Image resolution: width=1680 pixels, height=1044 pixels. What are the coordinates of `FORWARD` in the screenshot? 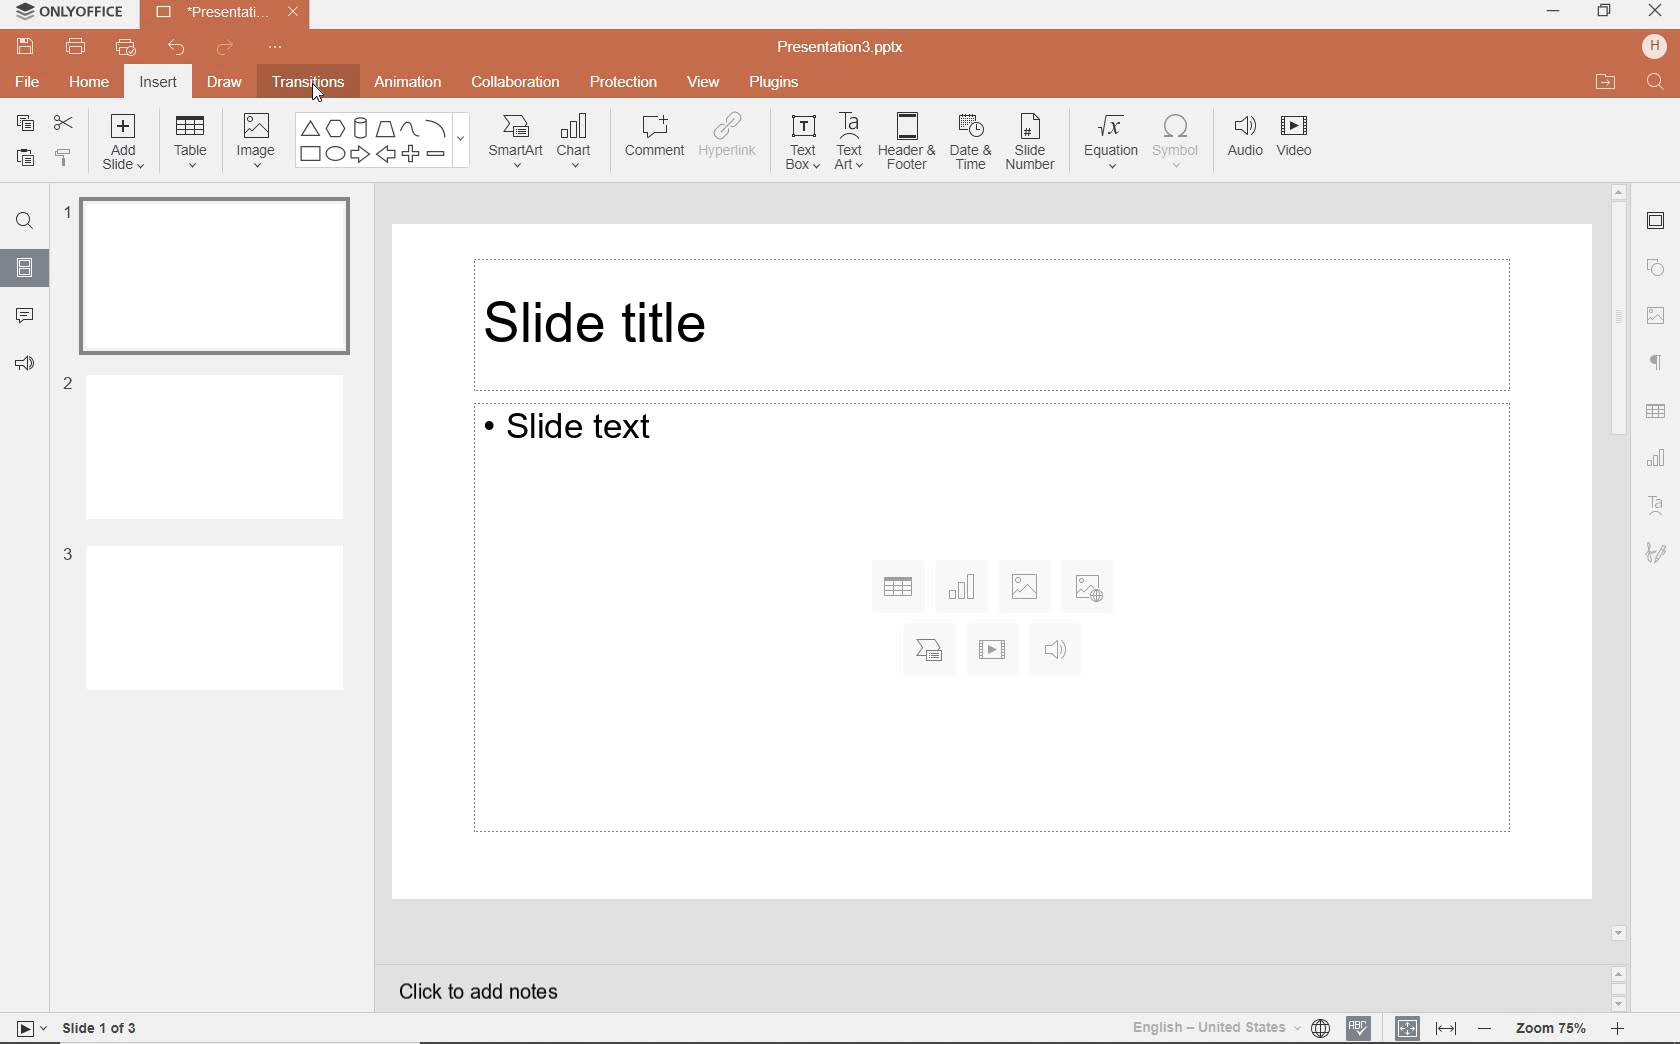 It's located at (360, 153).